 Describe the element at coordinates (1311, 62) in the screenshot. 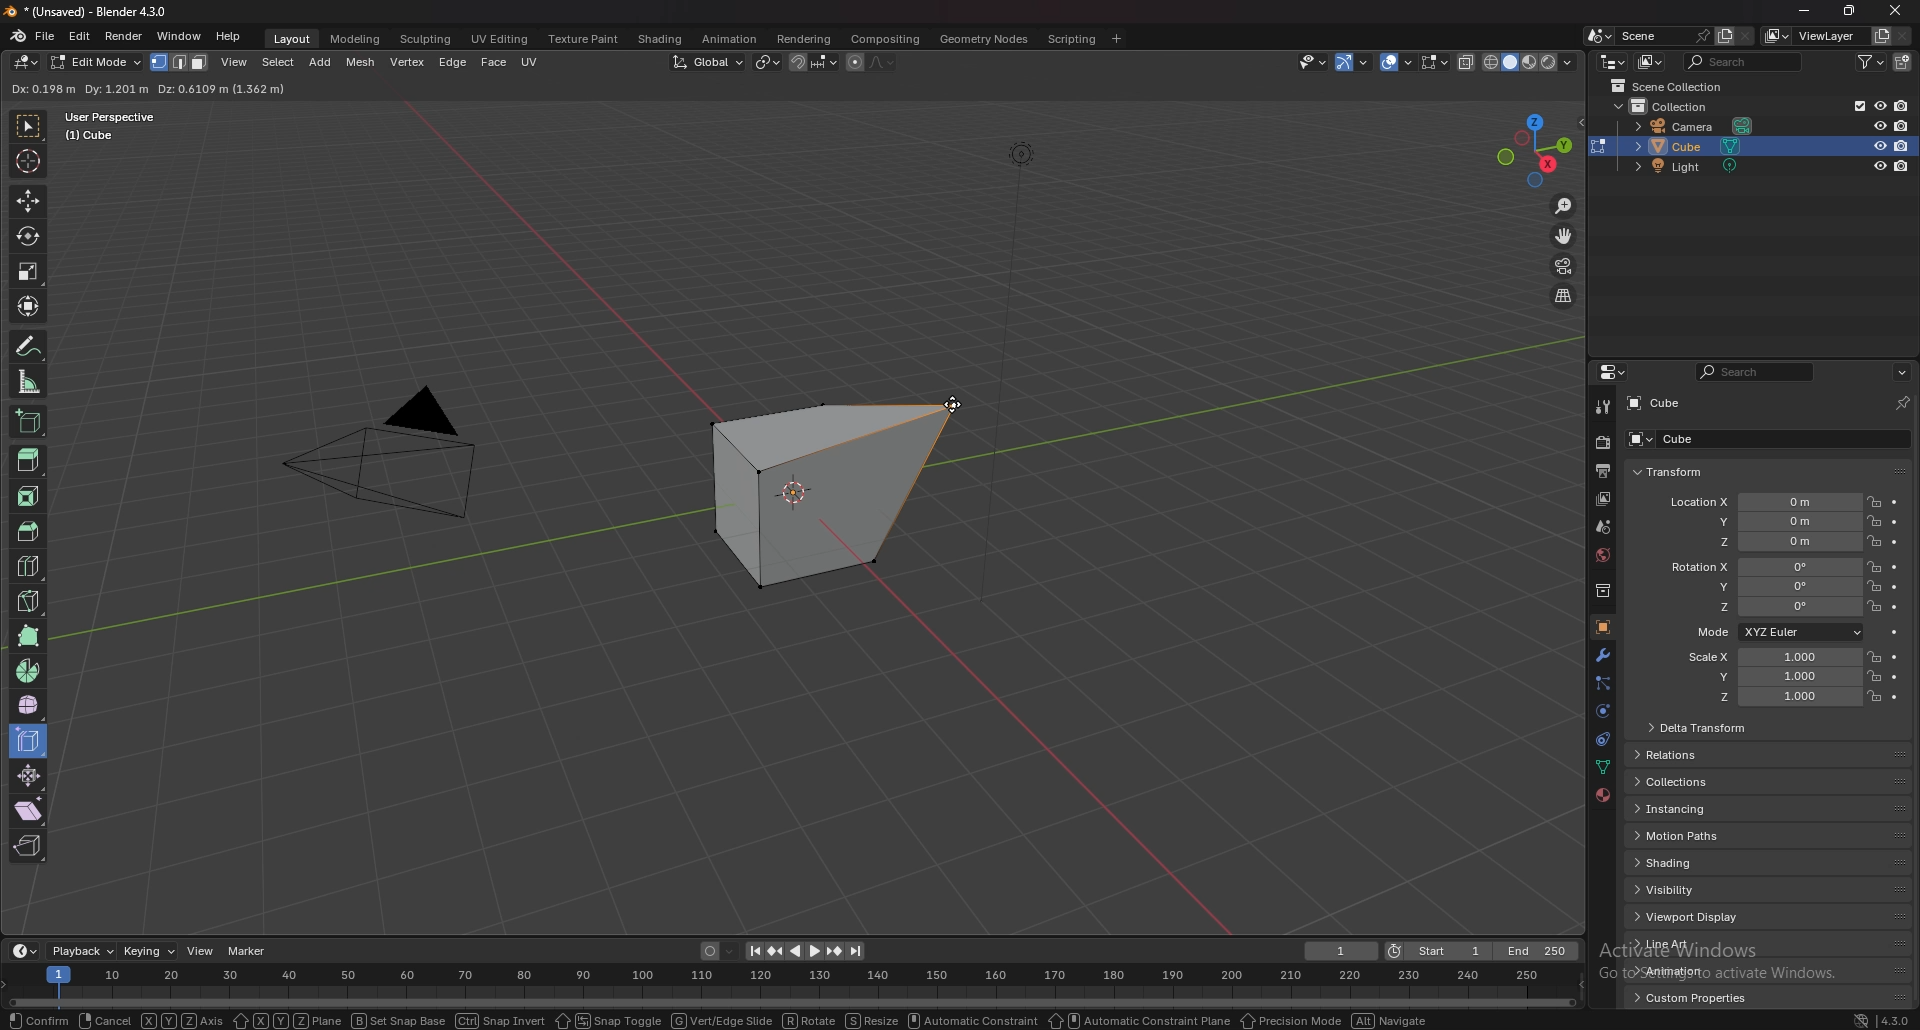

I see `` at that location.